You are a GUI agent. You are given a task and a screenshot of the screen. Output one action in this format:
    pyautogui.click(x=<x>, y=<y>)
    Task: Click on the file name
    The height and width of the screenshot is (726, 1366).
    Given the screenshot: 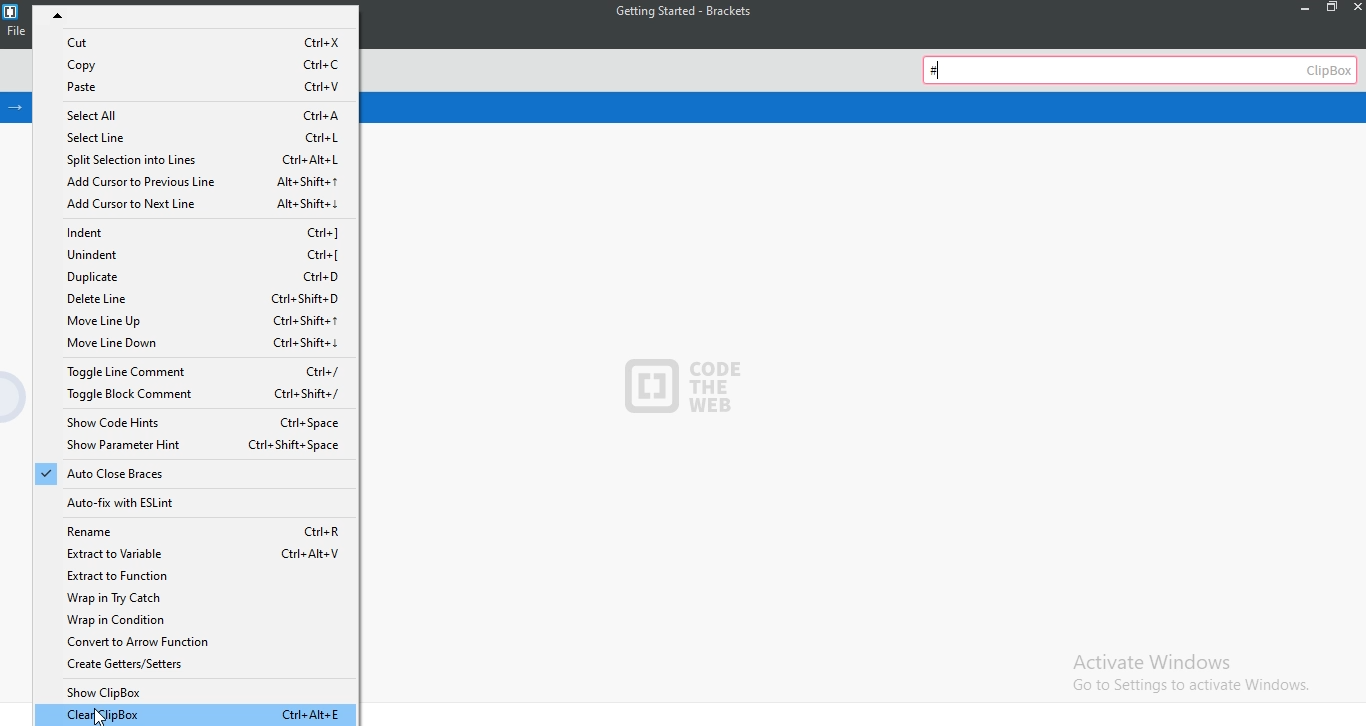 What is the action you would take?
    pyautogui.click(x=678, y=12)
    